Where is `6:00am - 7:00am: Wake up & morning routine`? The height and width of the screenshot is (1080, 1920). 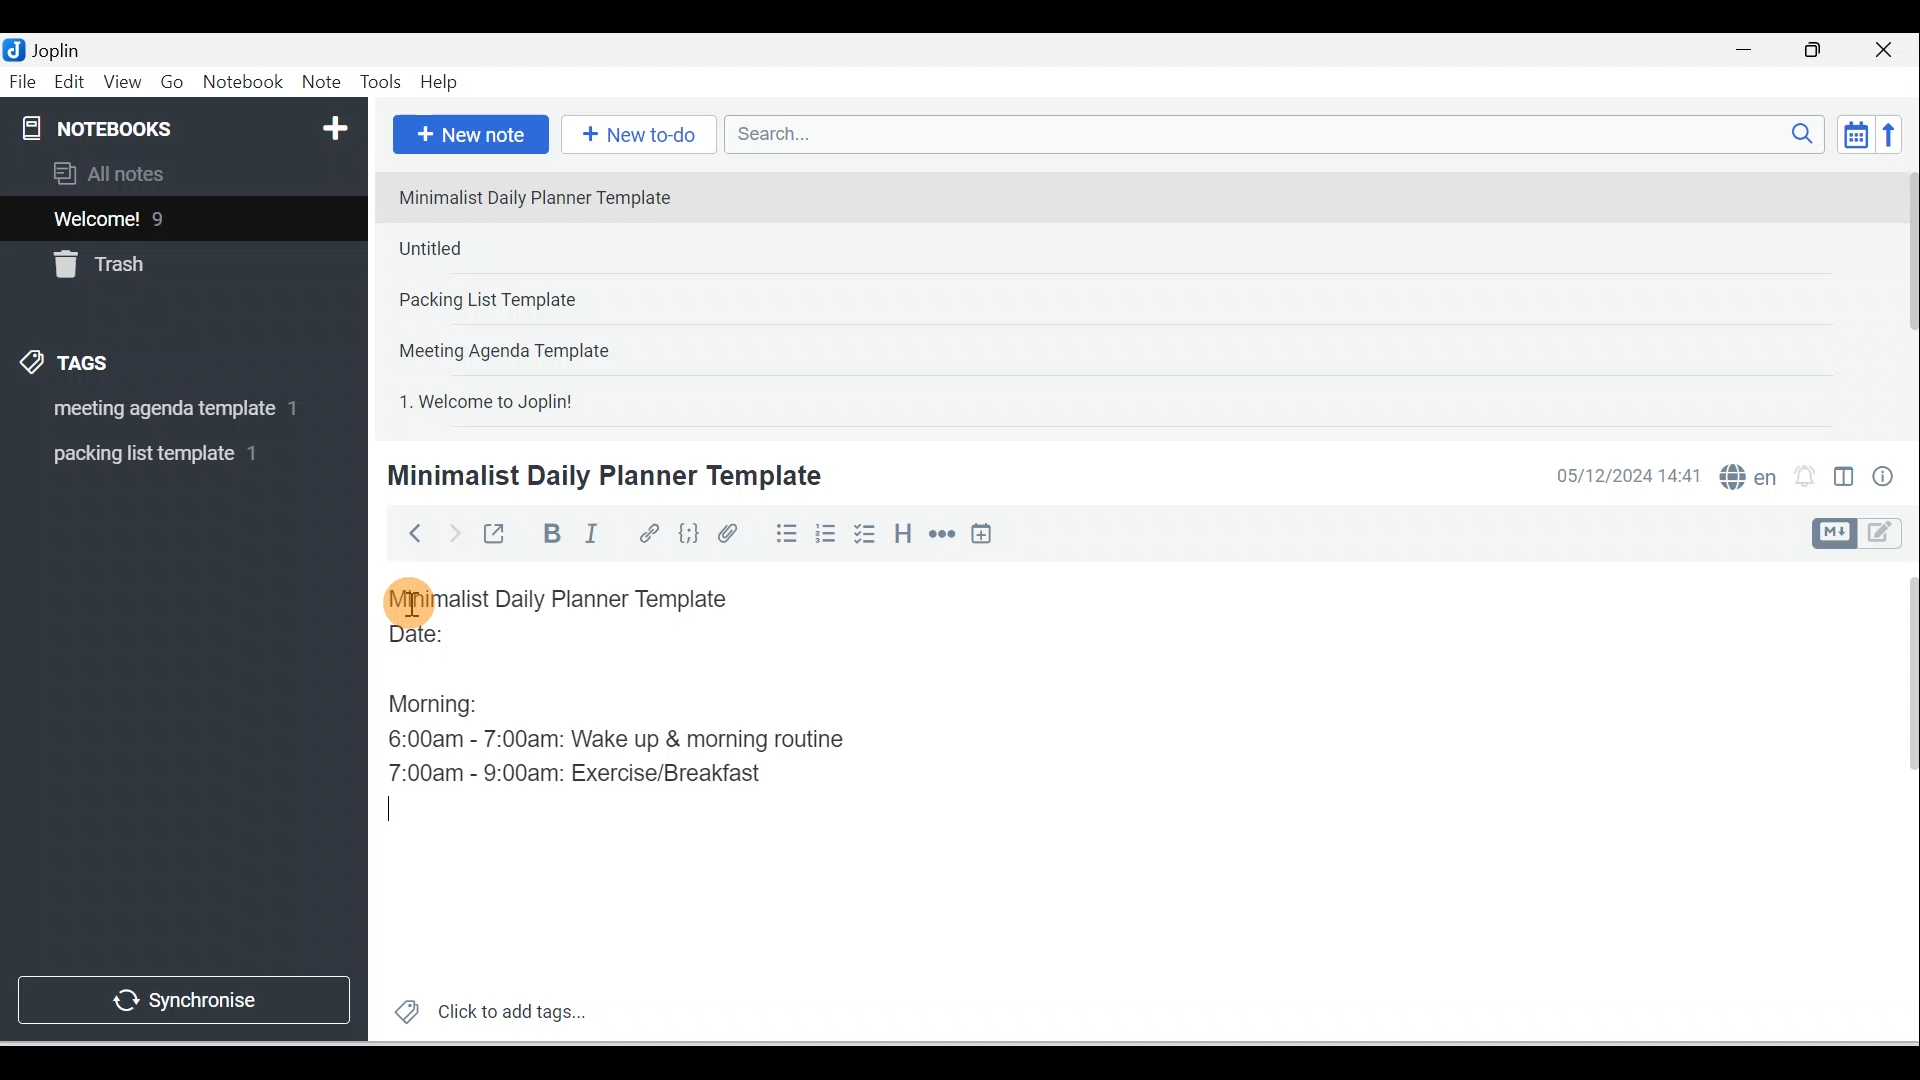 6:00am - 7:00am: Wake up & morning routine is located at coordinates (623, 739).